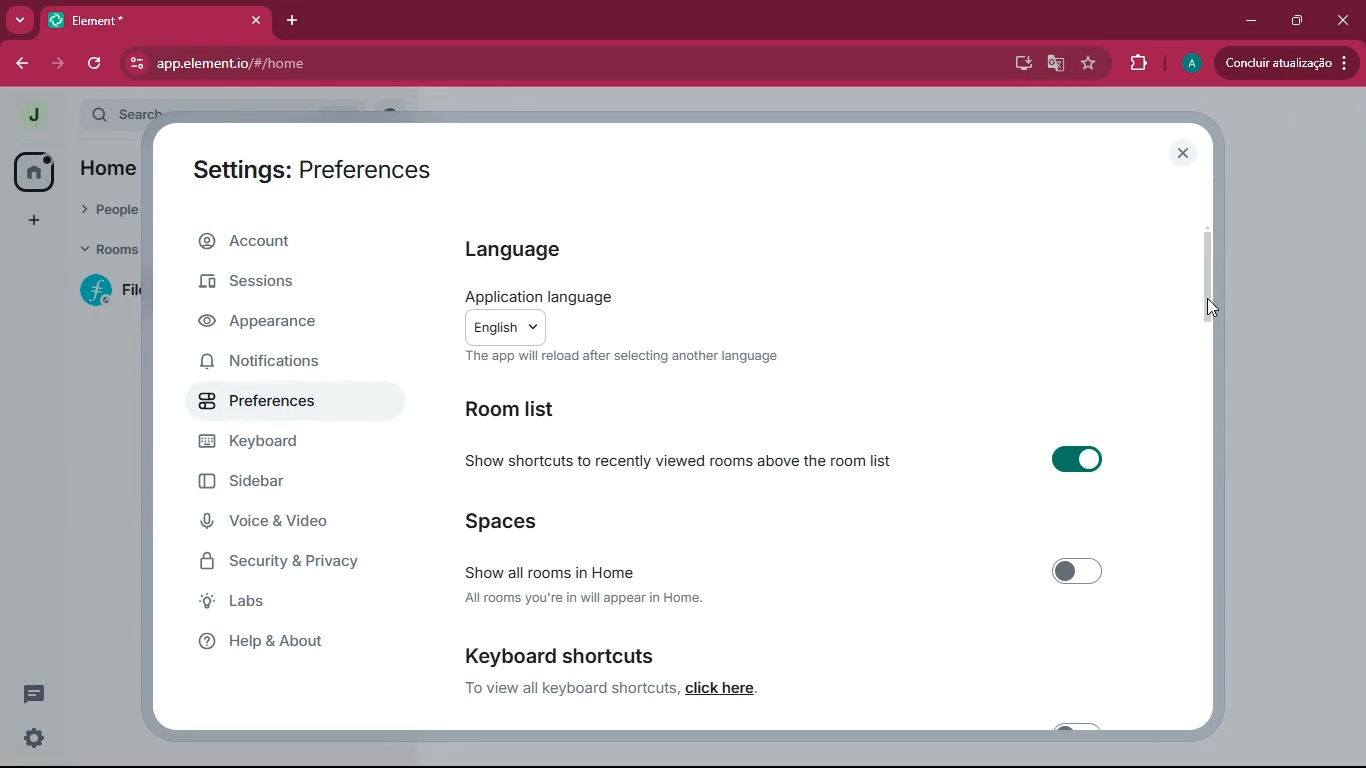 The image size is (1366, 768). What do you see at coordinates (1086, 64) in the screenshot?
I see `favourite` at bounding box center [1086, 64].